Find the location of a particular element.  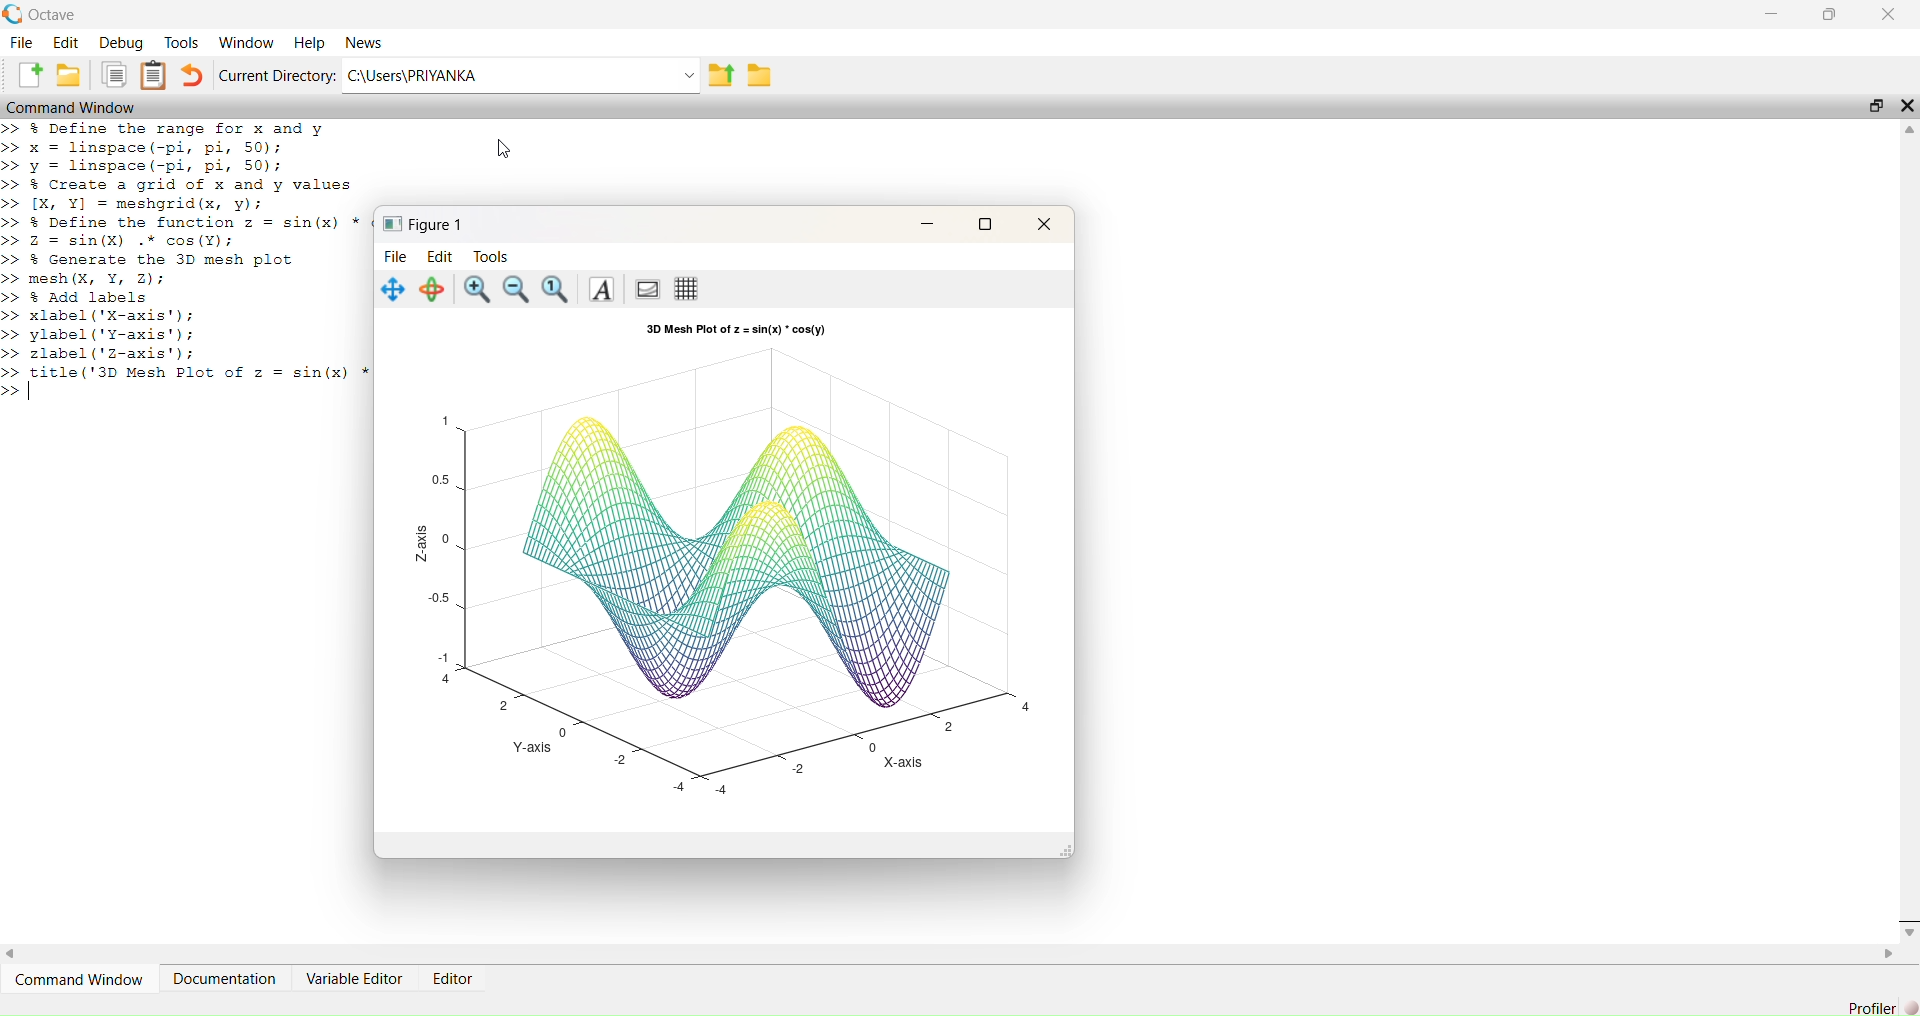

Minimize is located at coordinates (936, 217).